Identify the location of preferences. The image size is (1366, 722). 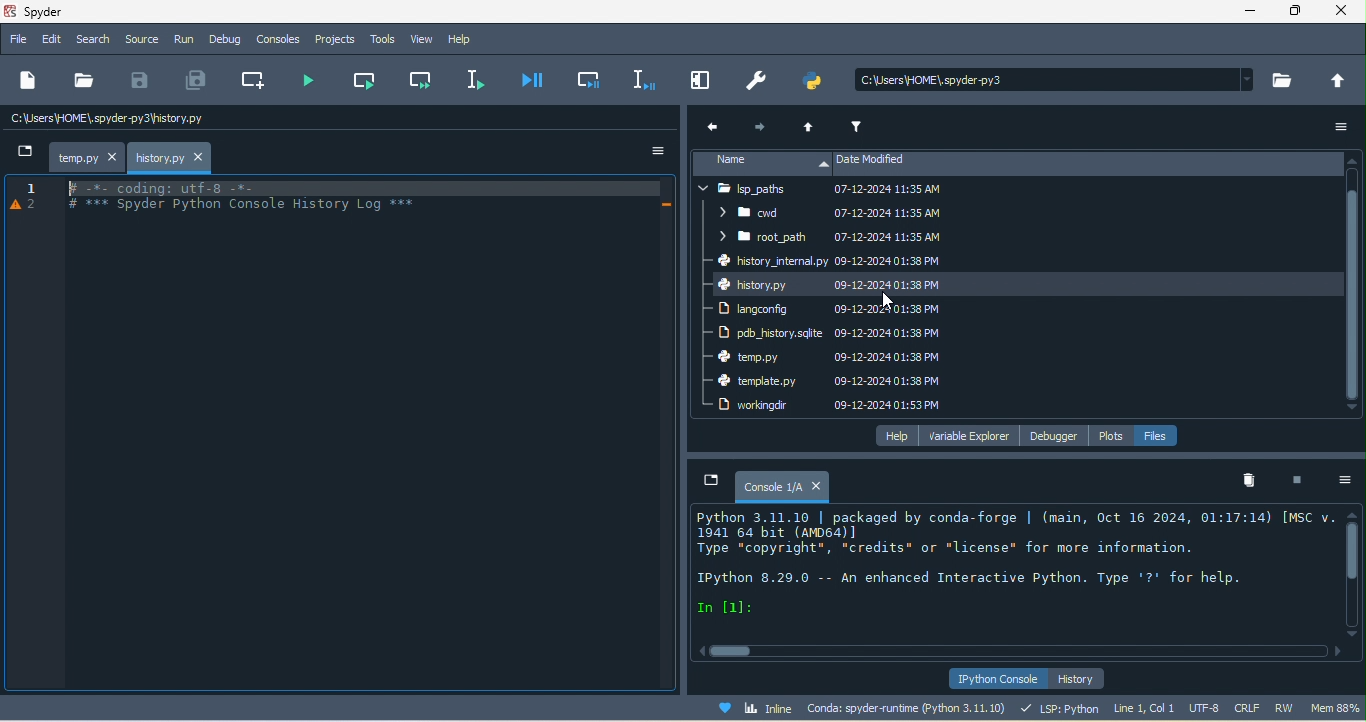
(759, 80).